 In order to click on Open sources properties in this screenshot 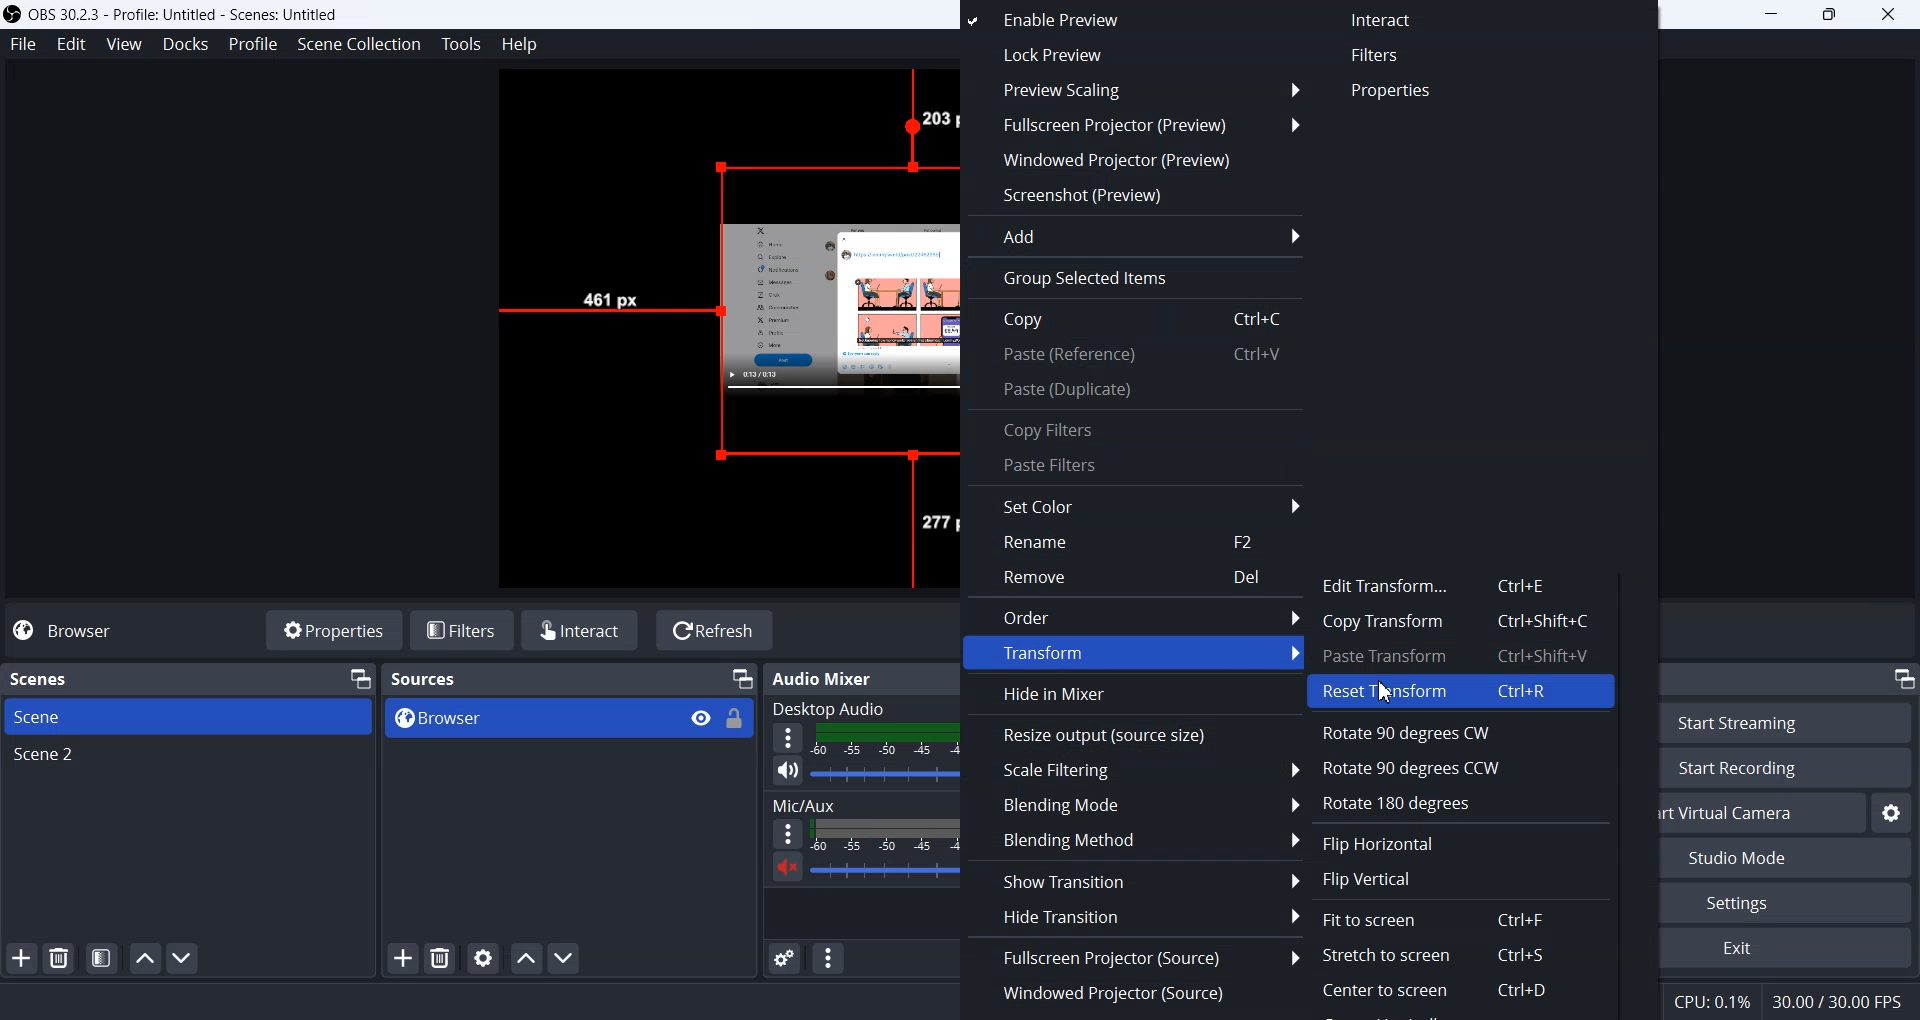, I will do `click(482, 959)`.